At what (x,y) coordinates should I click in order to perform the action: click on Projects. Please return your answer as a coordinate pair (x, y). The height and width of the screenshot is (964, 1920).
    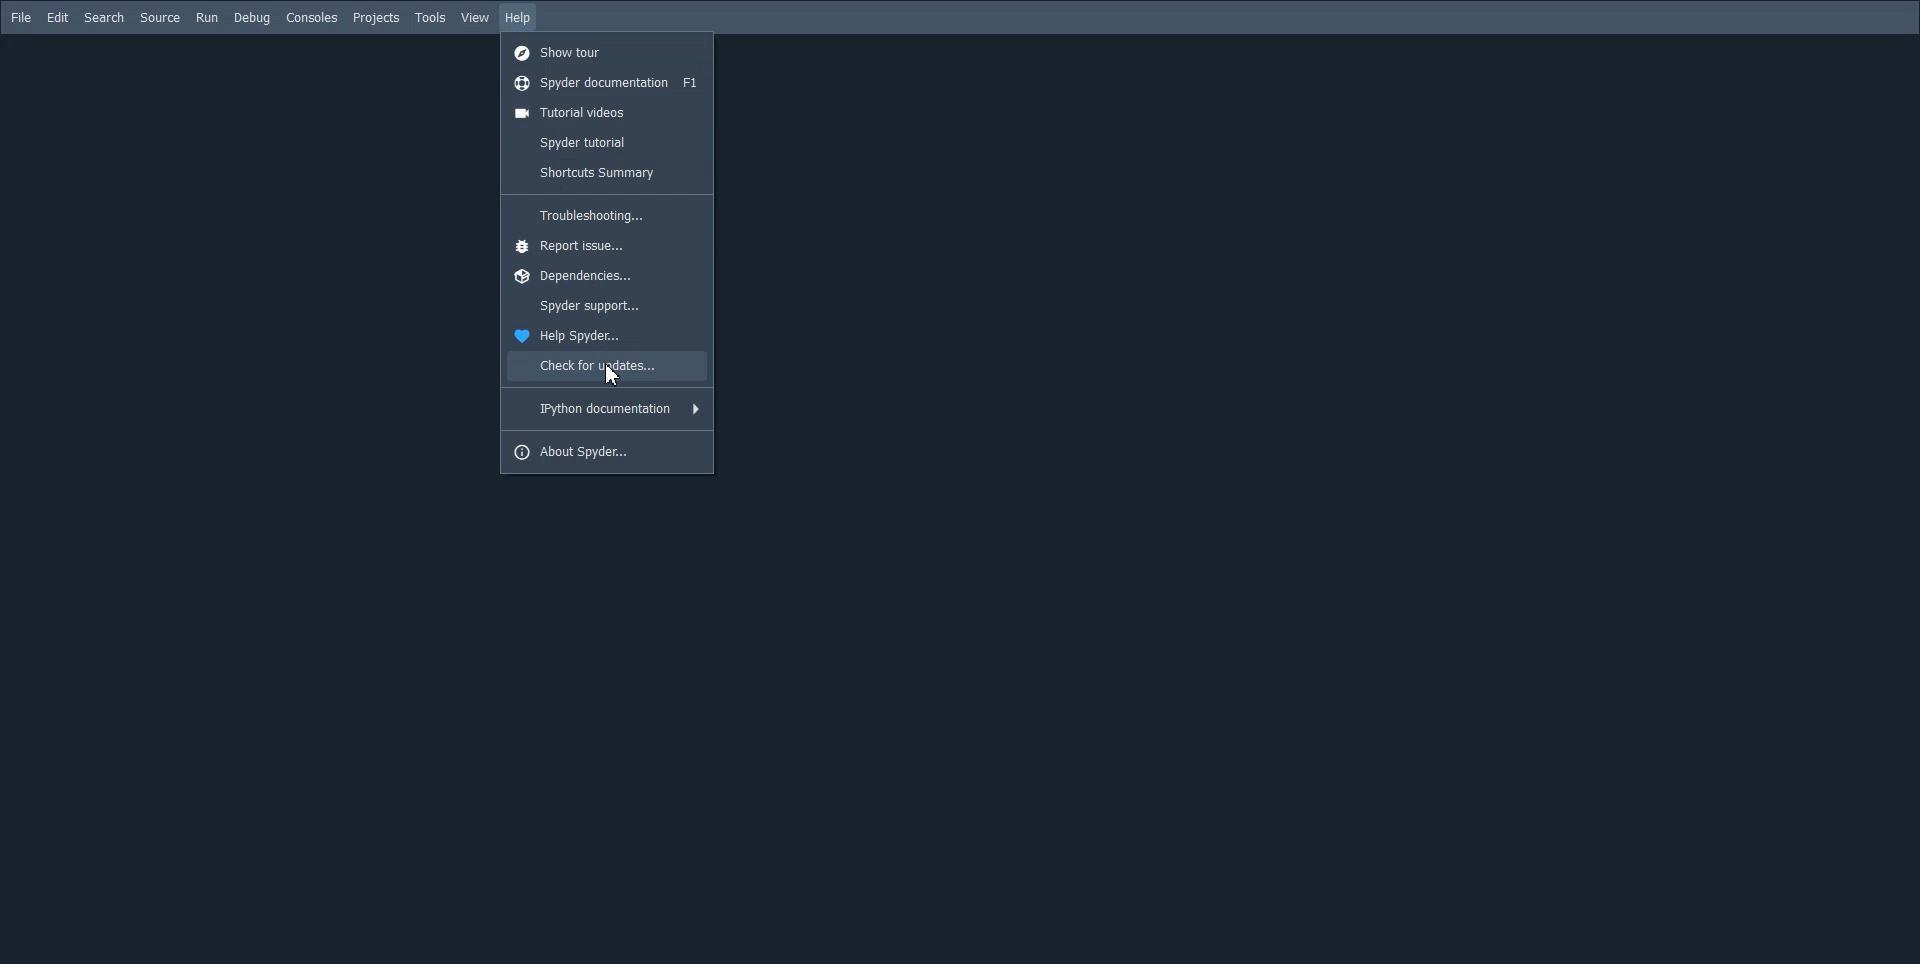
    Looking at the image, I should click on (376, 18).